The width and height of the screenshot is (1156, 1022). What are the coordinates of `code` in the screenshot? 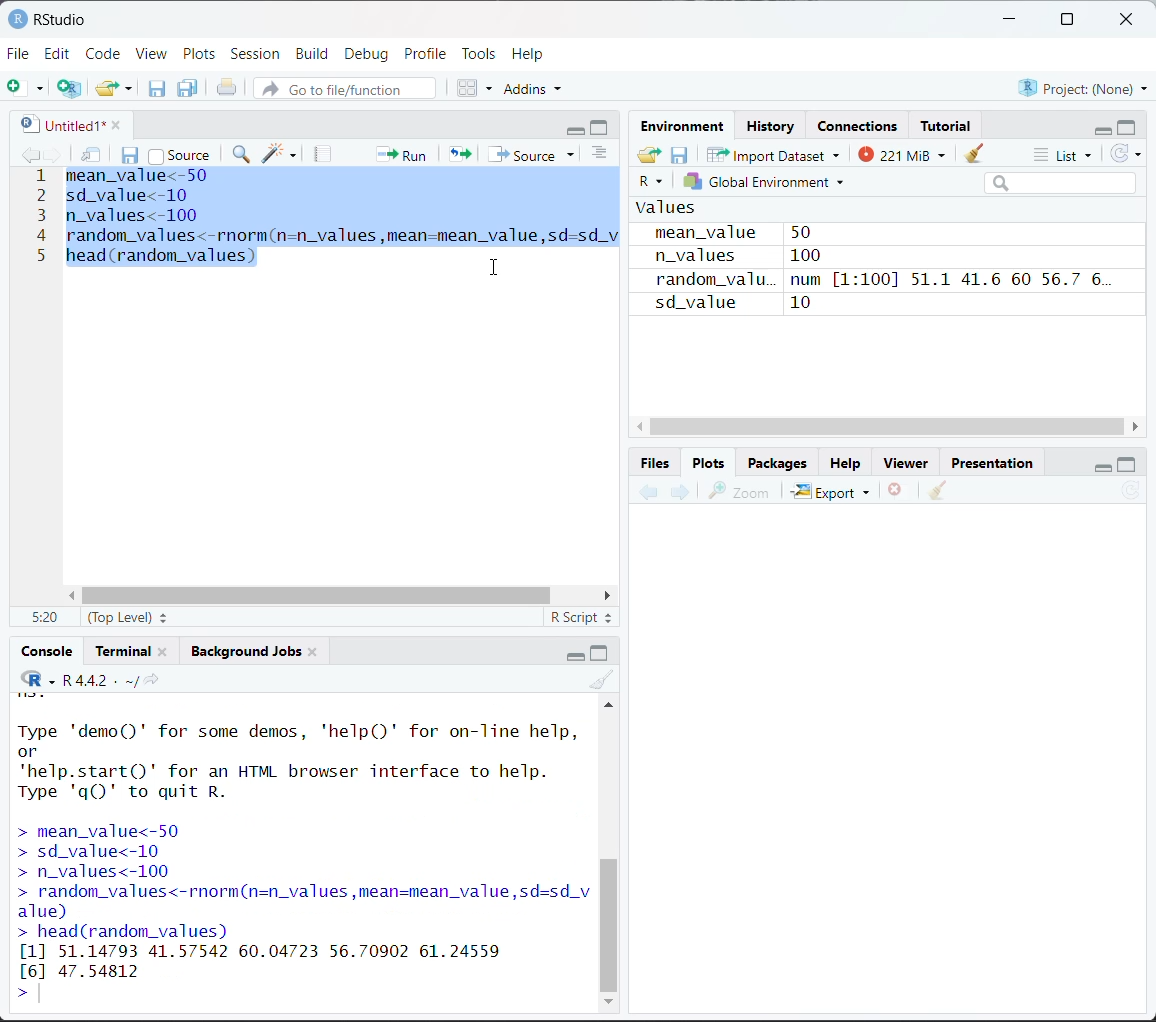 It's located at (37, 680).